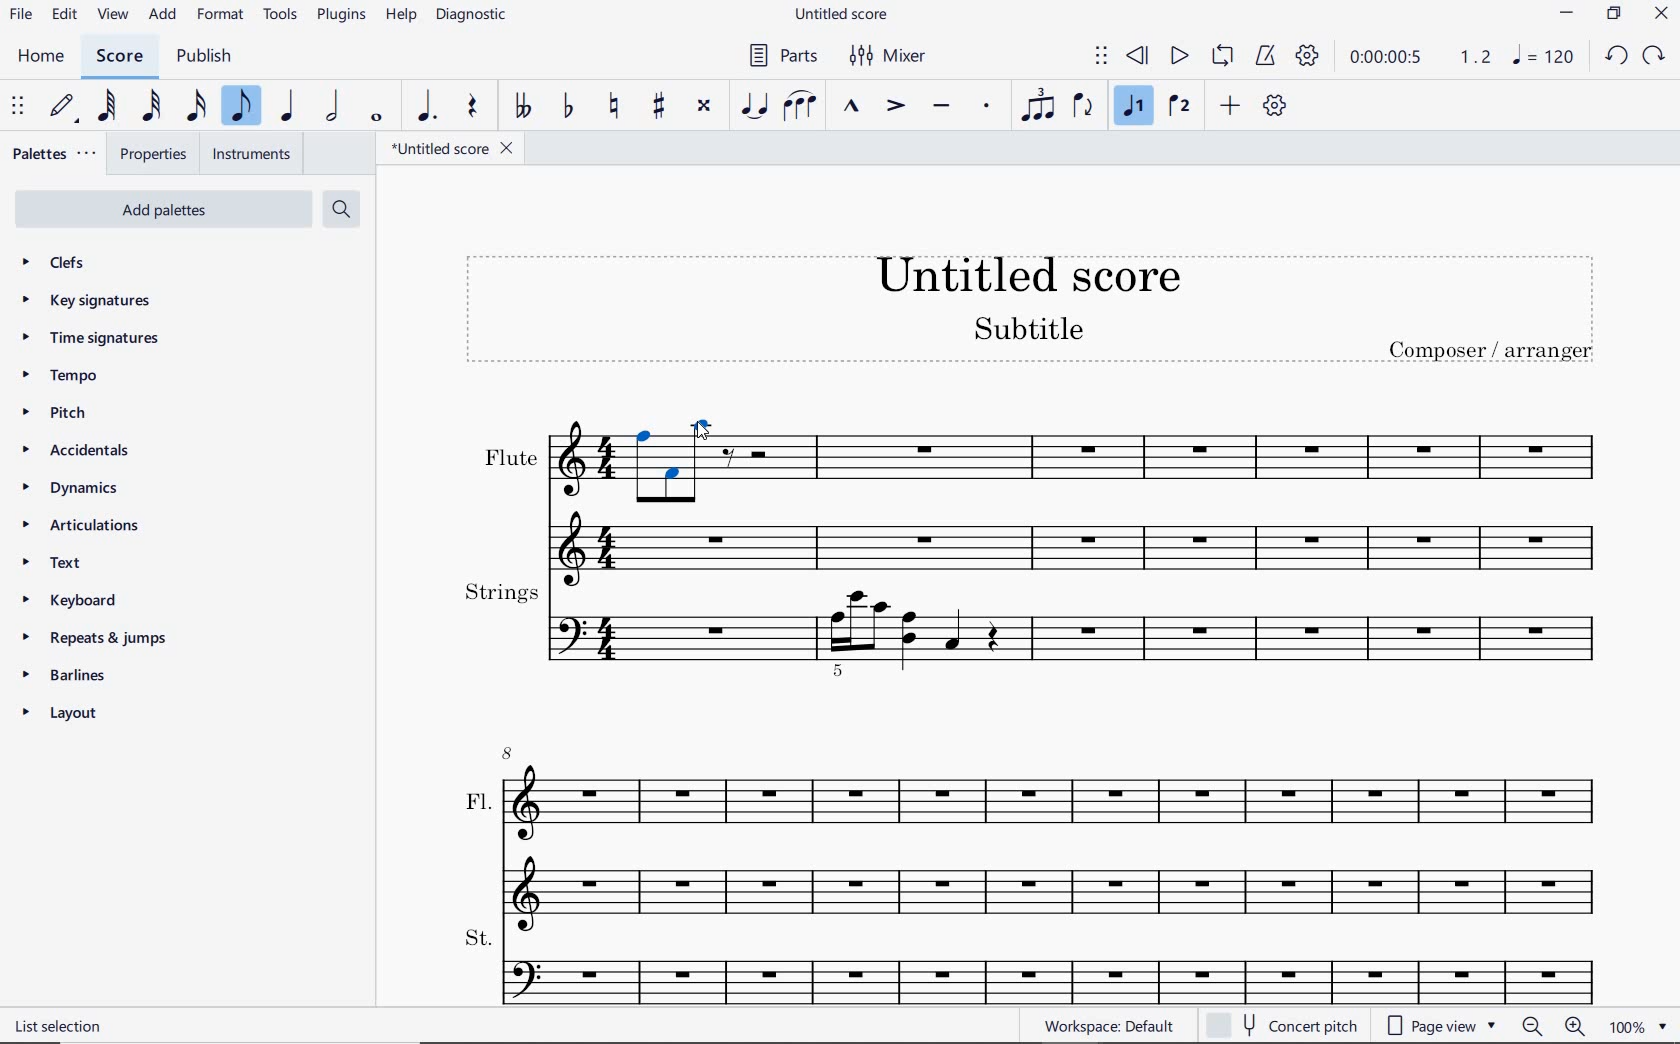 The width and height of the screenshot is (1680, 1044). Describe the element at coordinates (1440, 1026) in the screenshot. I see `page view` at that location.